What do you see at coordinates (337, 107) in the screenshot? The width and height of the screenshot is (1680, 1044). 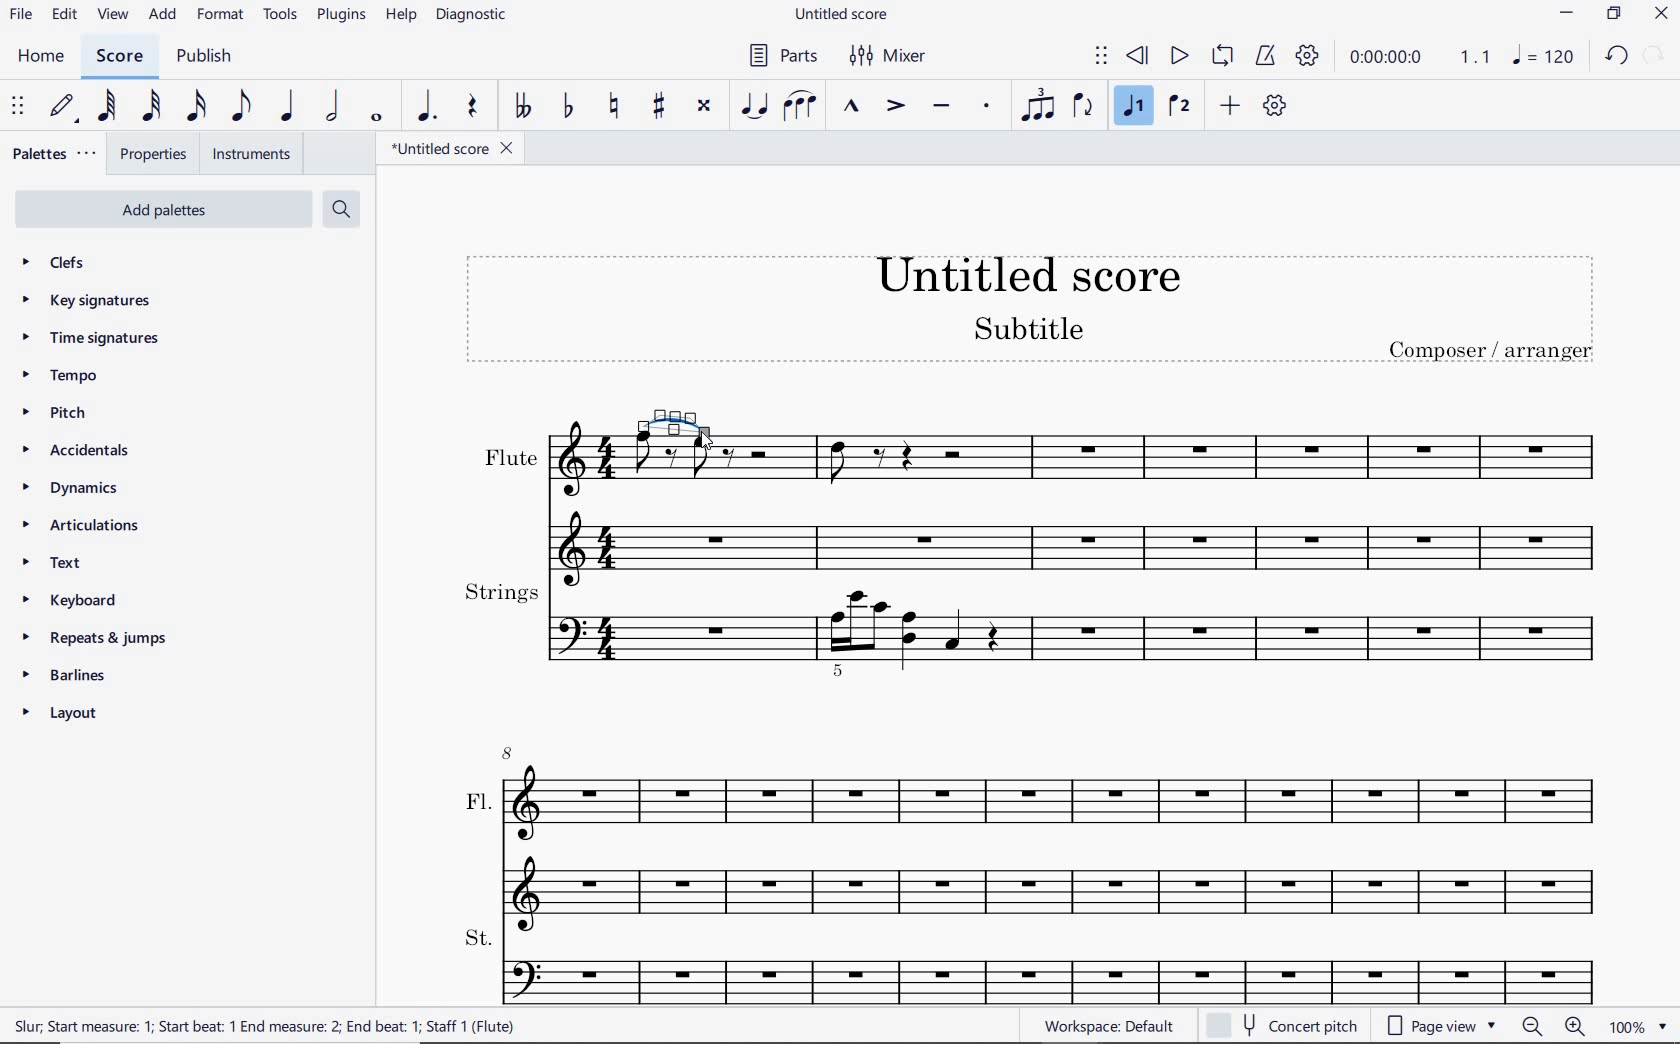 I see `HALF NOTE` at bounding box center [337, 107].